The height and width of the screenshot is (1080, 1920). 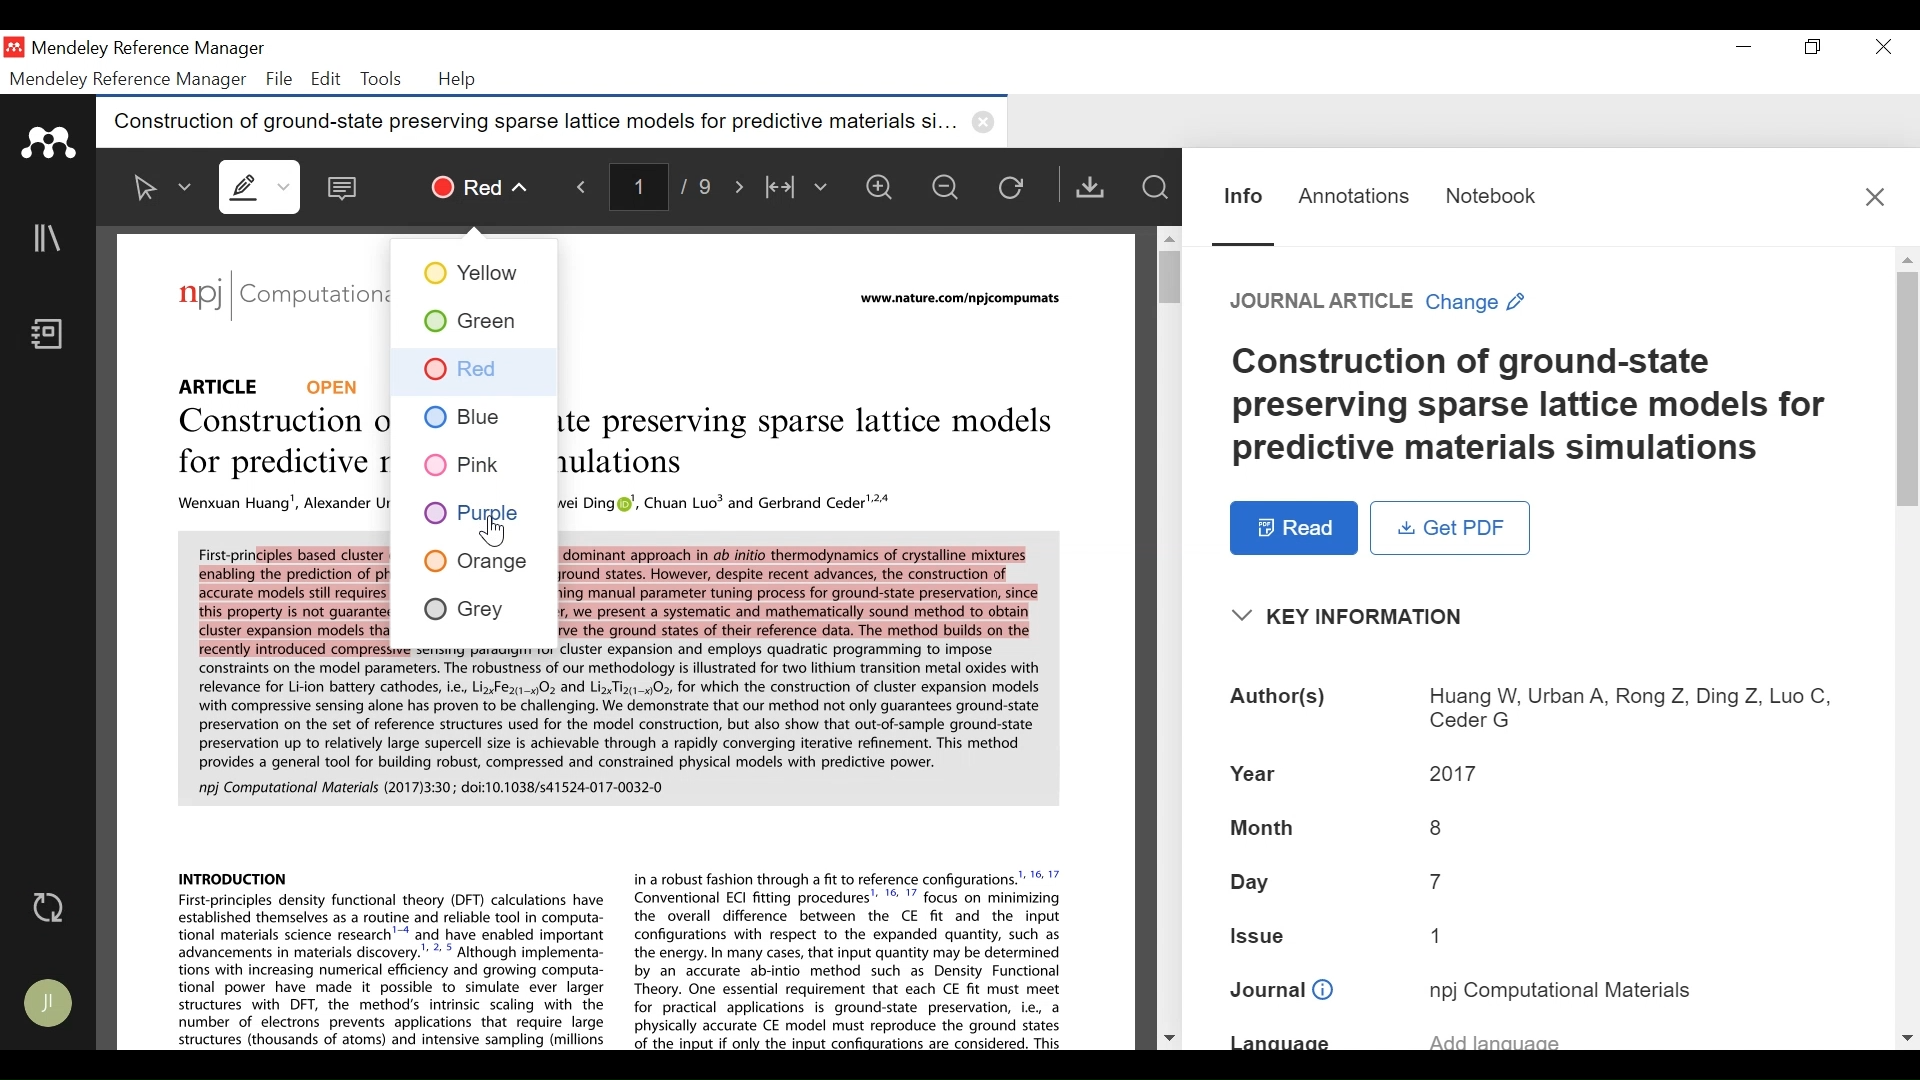 What do you see at coordinates (663, 188) in the screenshot?
I see `1/9` at bounding box center [663, 188].